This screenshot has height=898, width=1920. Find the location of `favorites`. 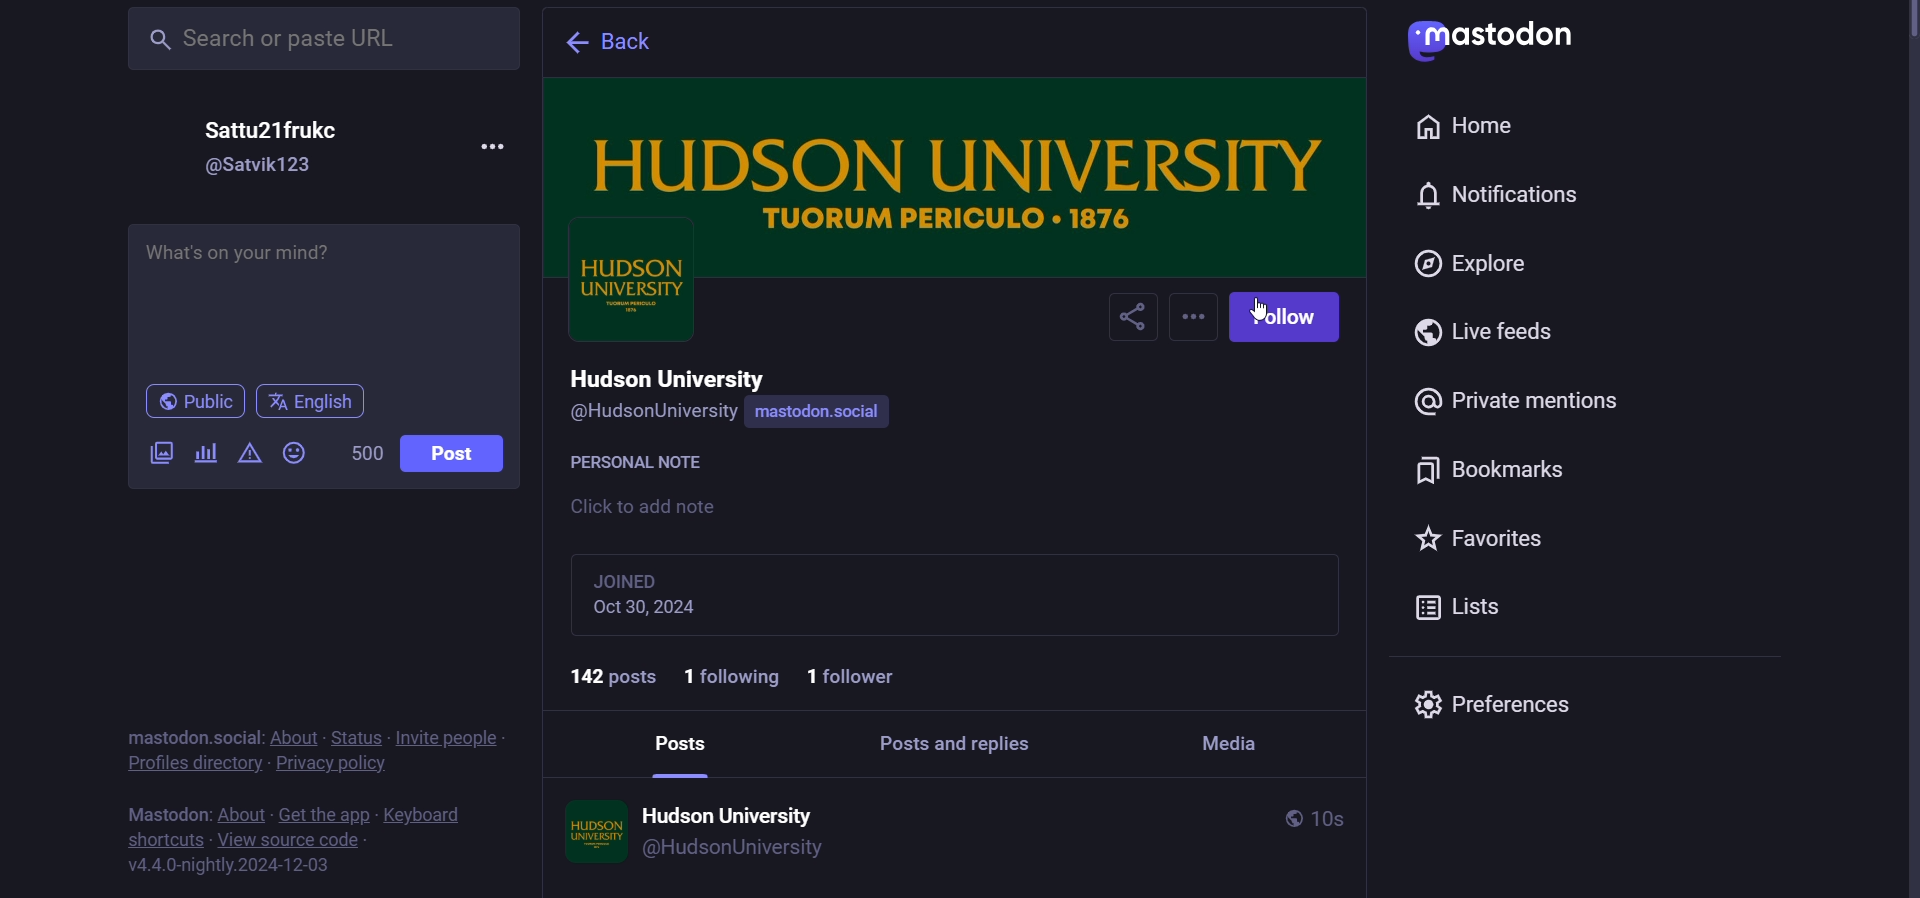

favorites is located at coordinates (1484, 539).